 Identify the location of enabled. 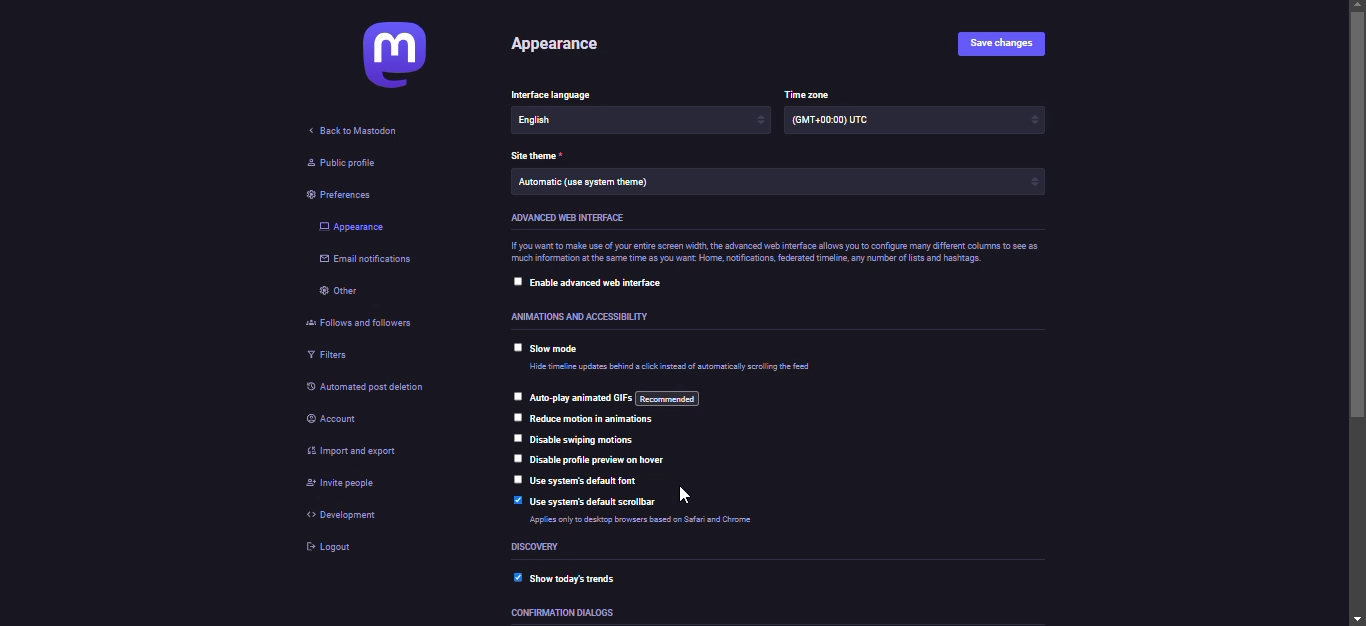
(514, 578).